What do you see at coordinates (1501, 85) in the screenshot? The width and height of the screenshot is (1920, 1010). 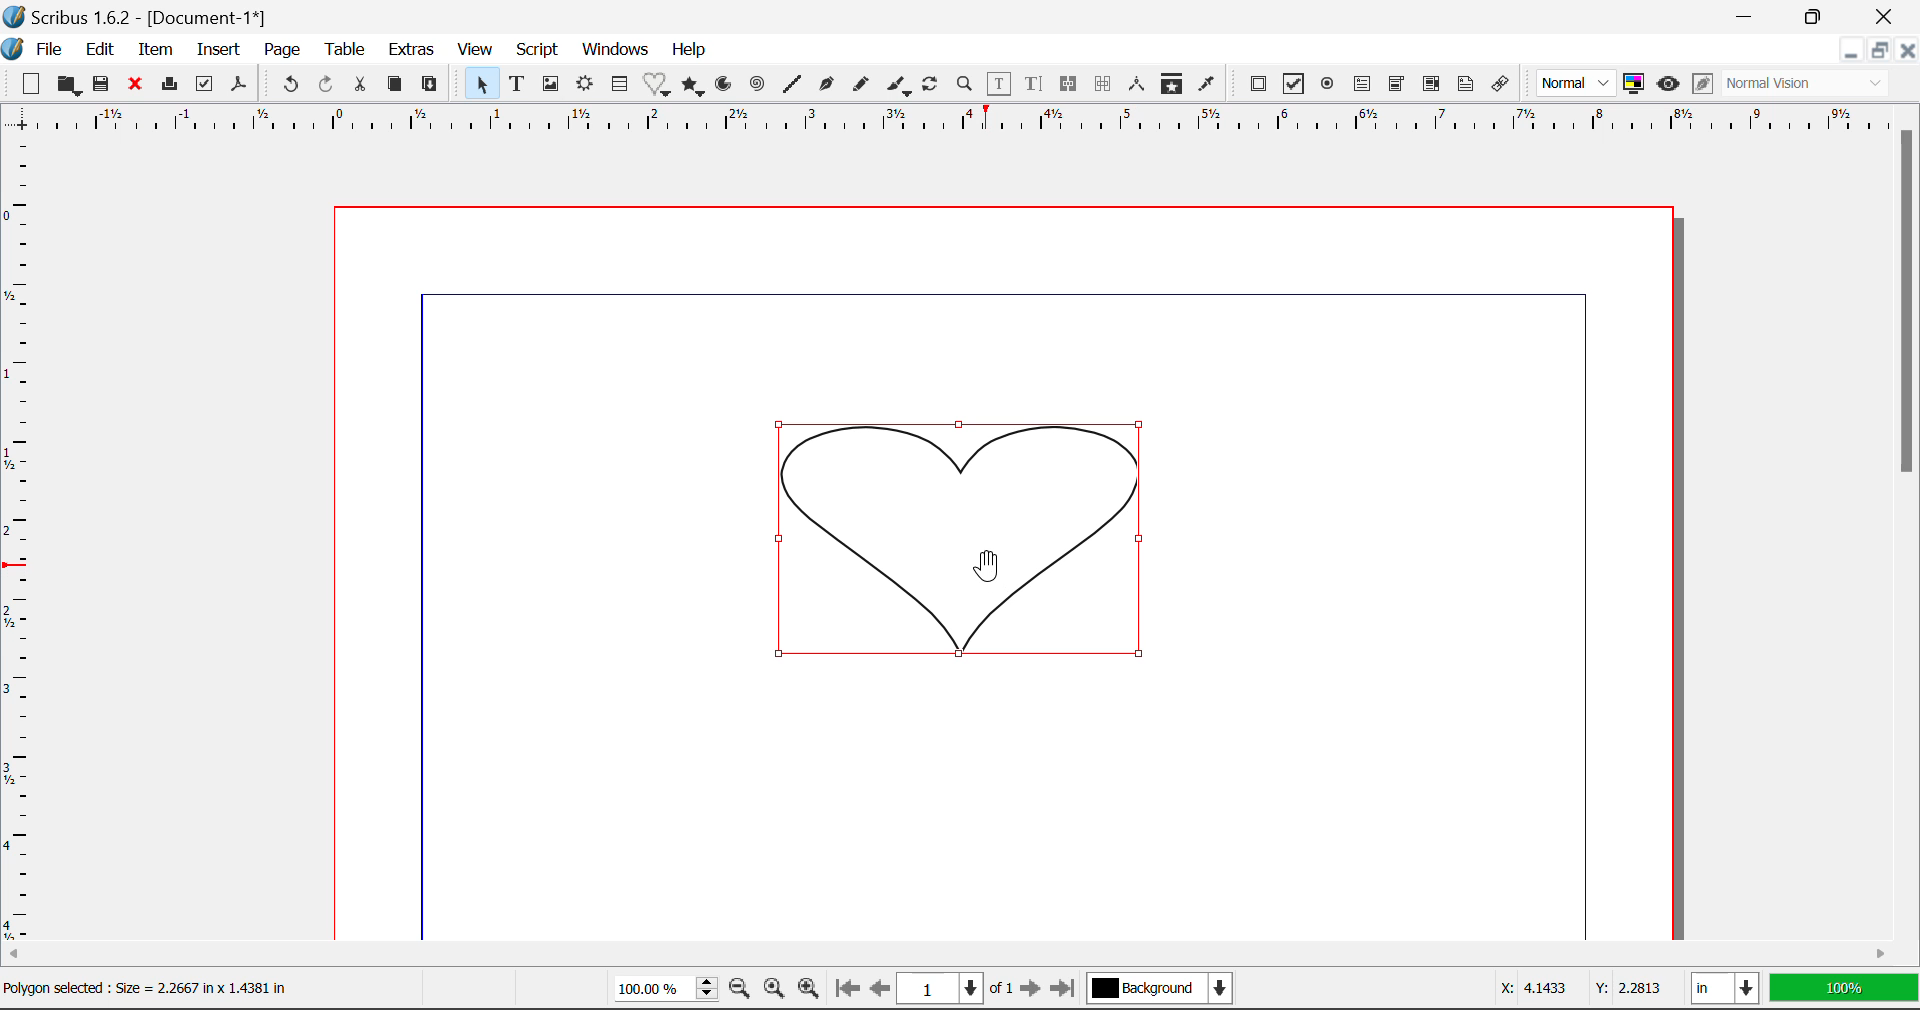 I see `Link Annotation` at bounding box center [1501, 85].